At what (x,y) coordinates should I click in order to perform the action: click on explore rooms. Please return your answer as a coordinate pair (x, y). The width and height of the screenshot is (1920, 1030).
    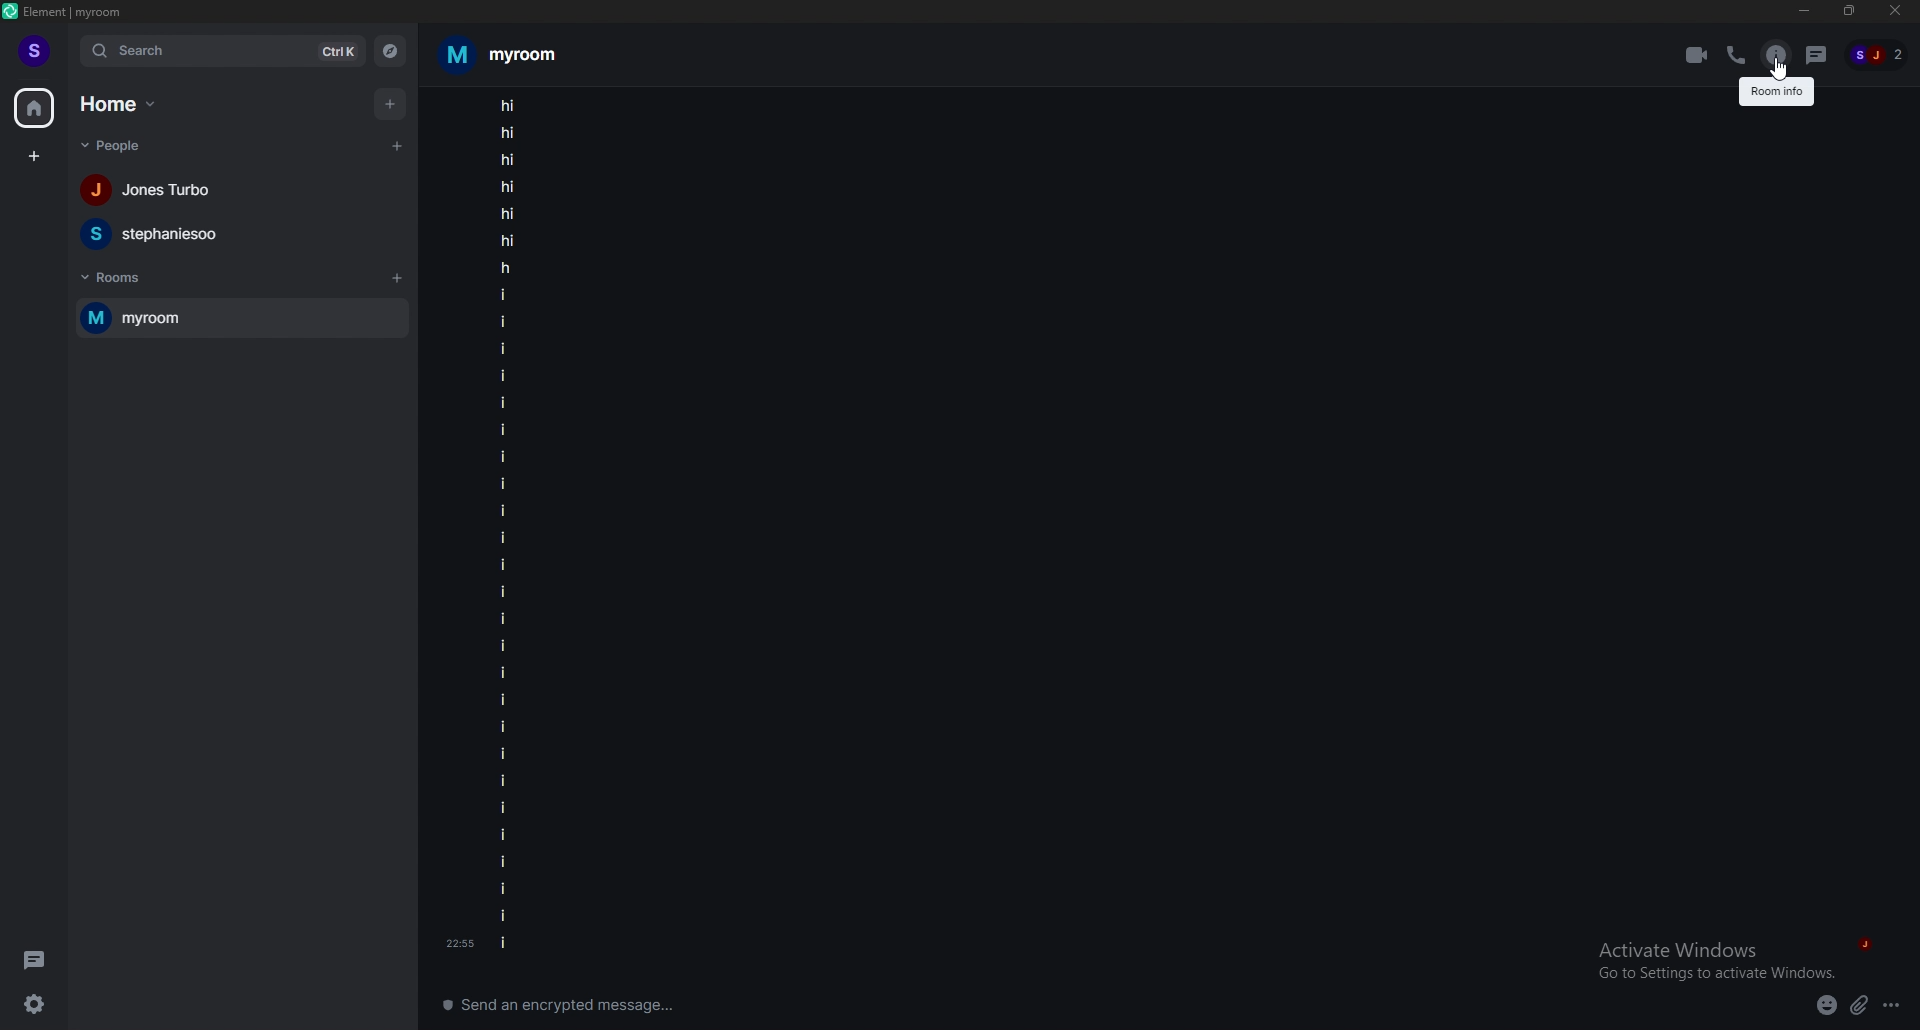
    Looking at the image, I should click on (390, 50).